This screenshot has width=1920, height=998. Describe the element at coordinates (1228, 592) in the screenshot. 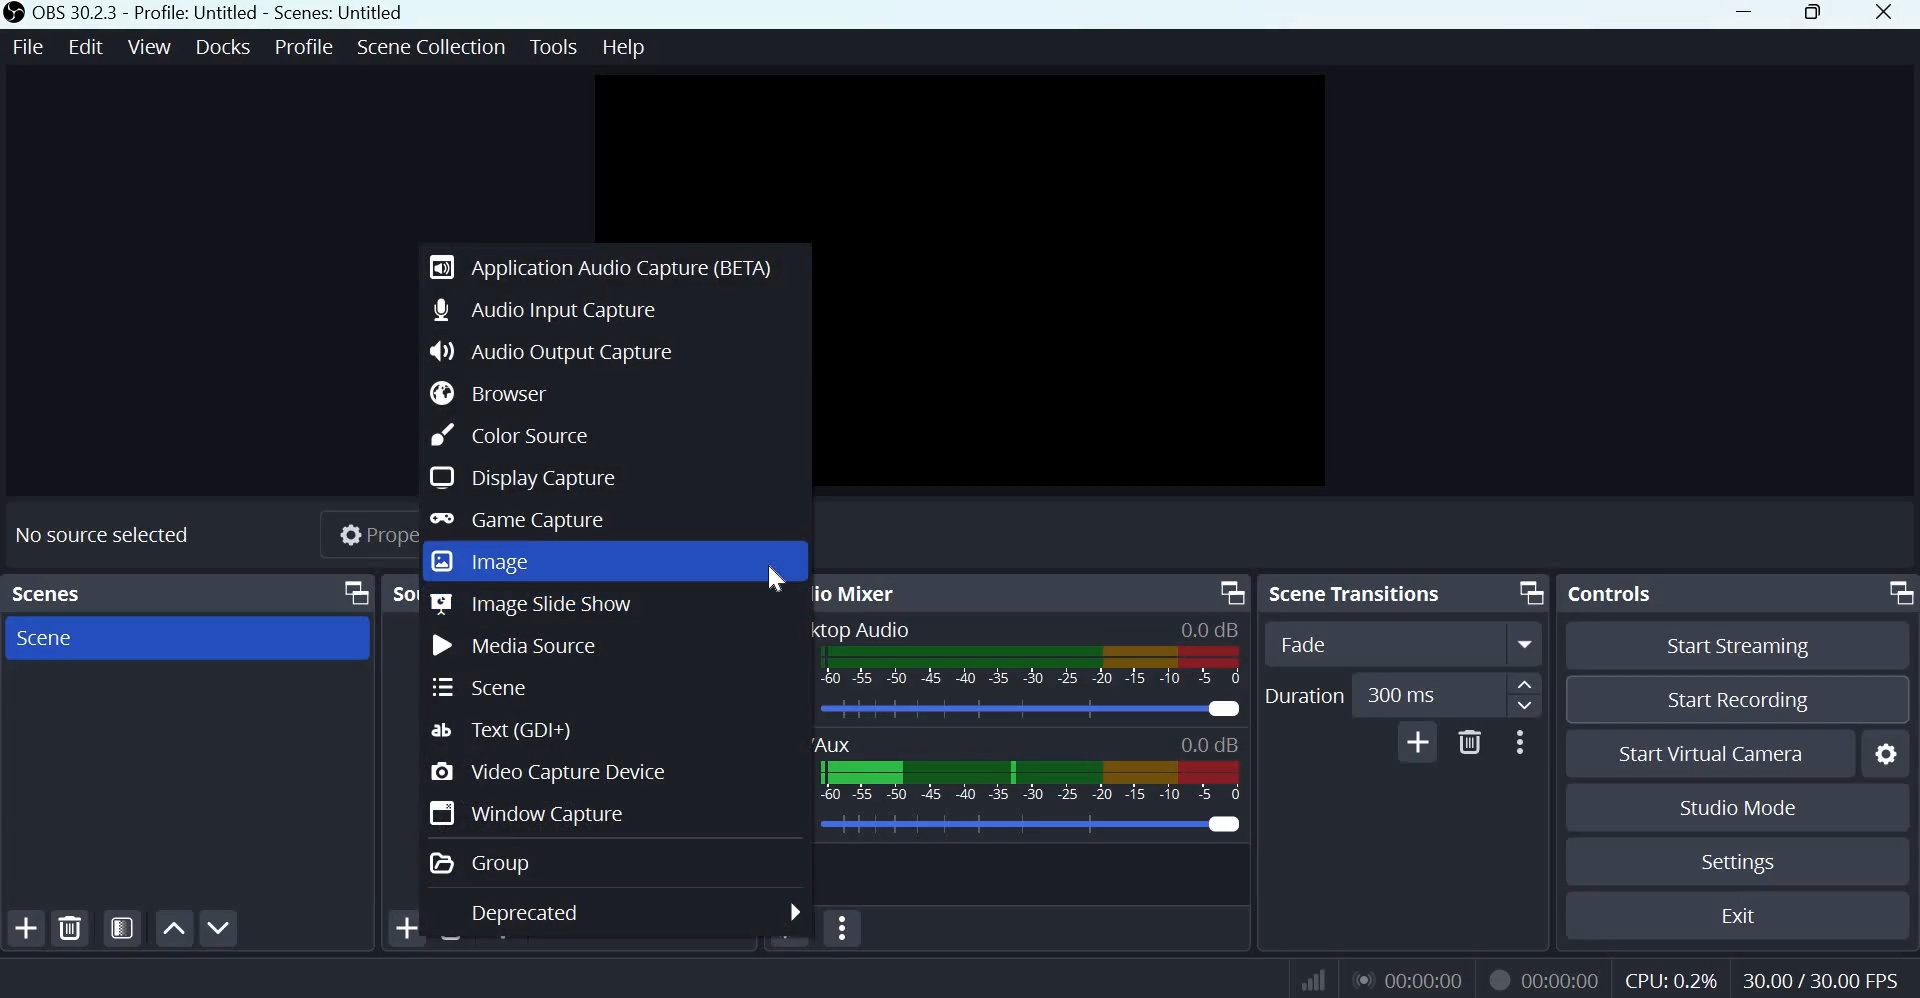

I see `Dock menu` at that location.